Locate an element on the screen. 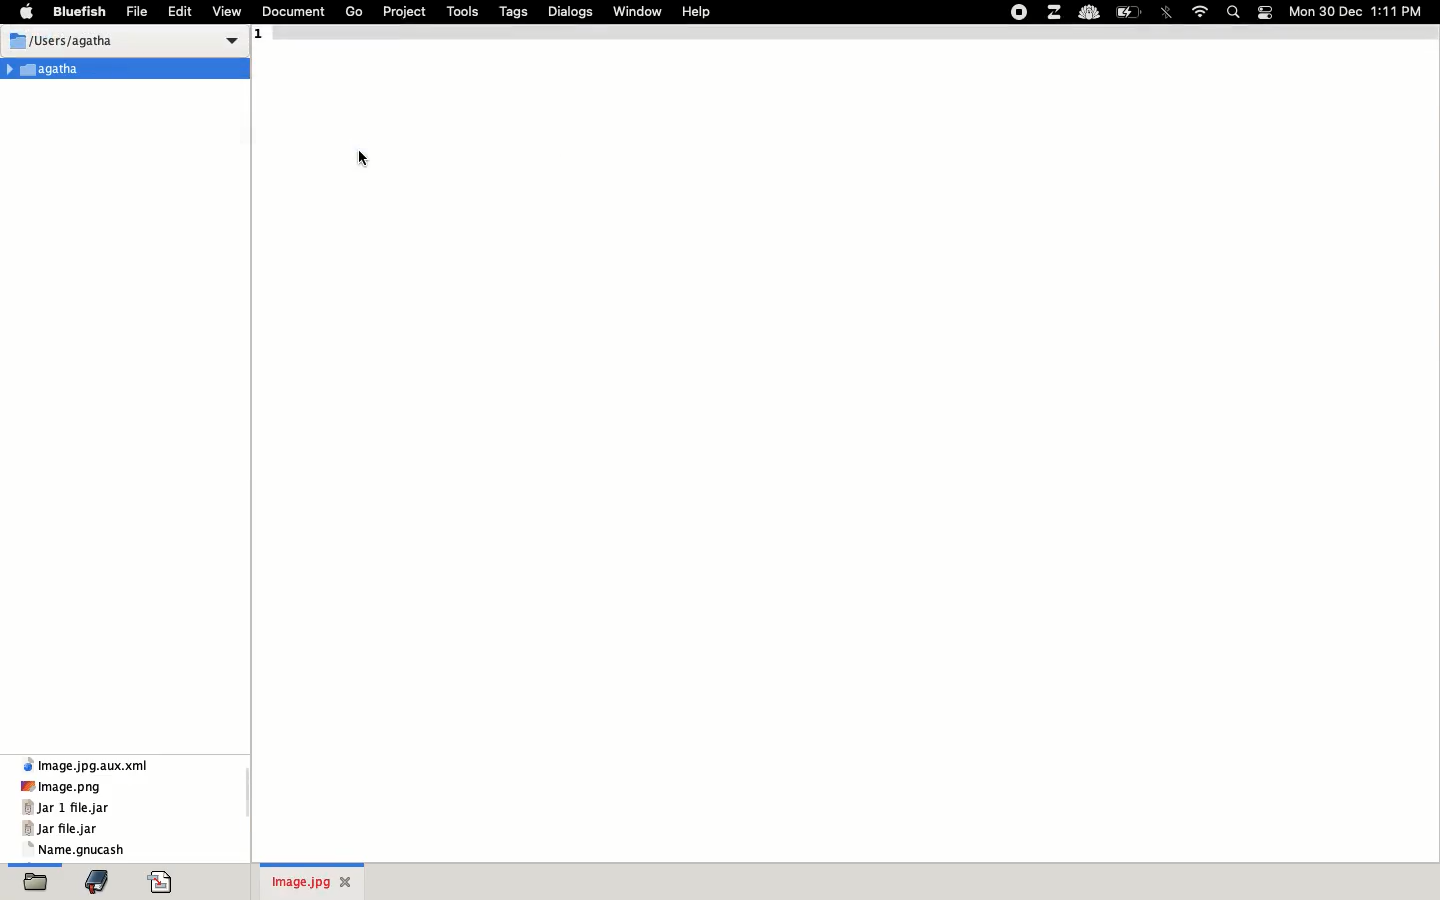 This screenshot has height=900, width=1440. apple is located at coordinates (31, 10).